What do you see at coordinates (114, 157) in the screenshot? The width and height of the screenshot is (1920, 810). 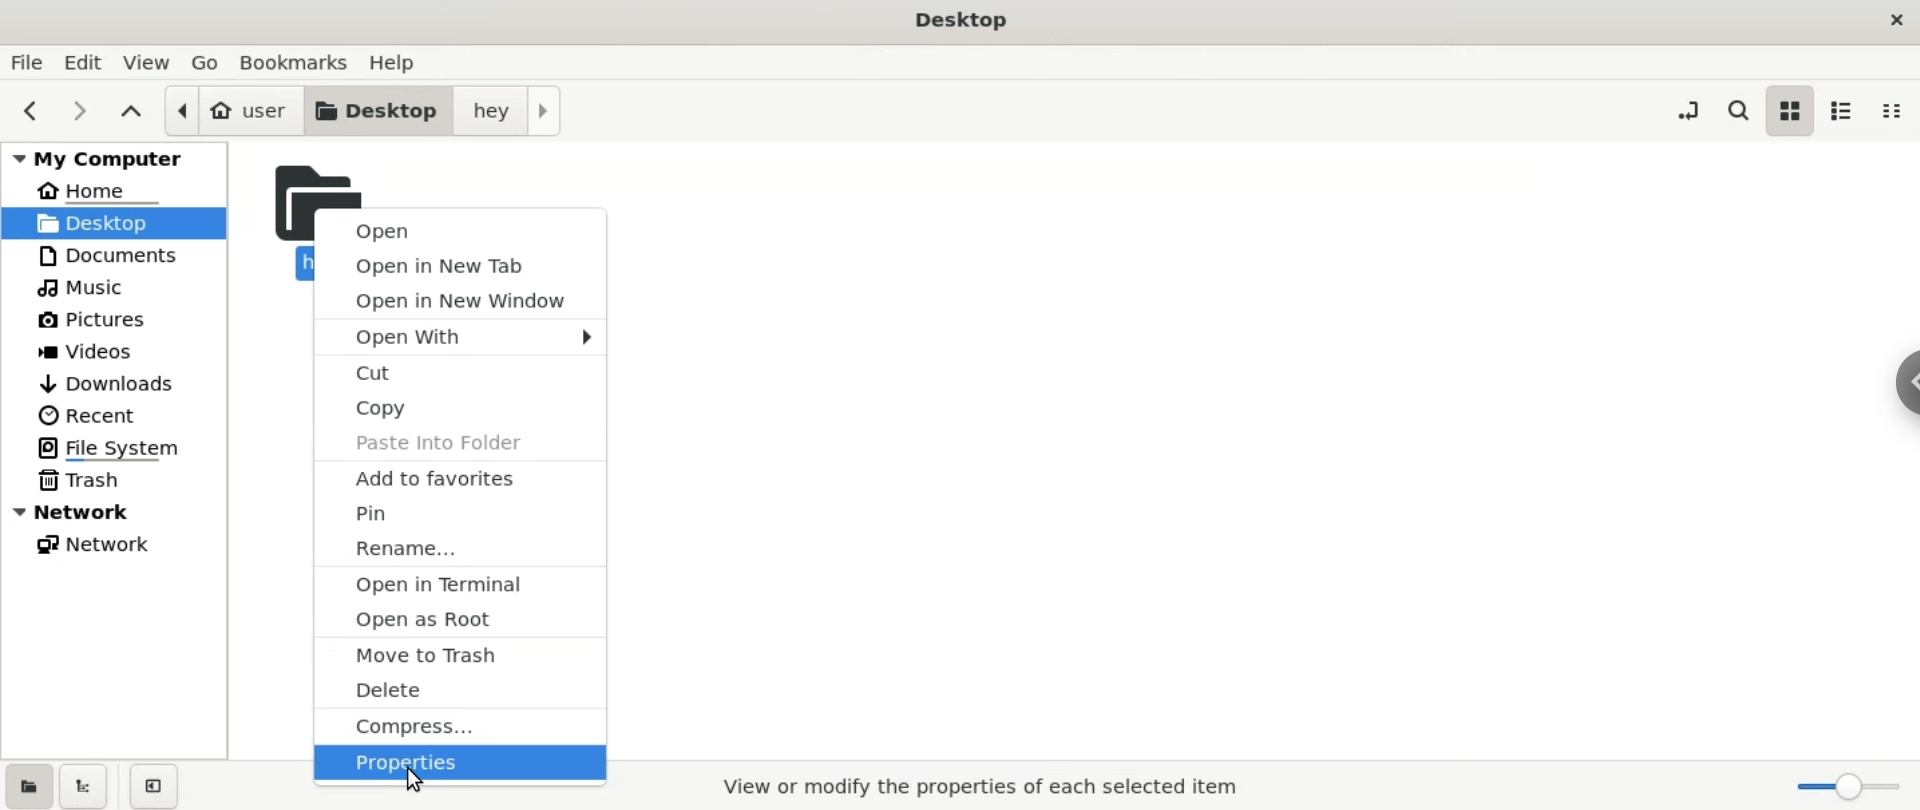 I see `my computer` at bounding box center [114, 157].